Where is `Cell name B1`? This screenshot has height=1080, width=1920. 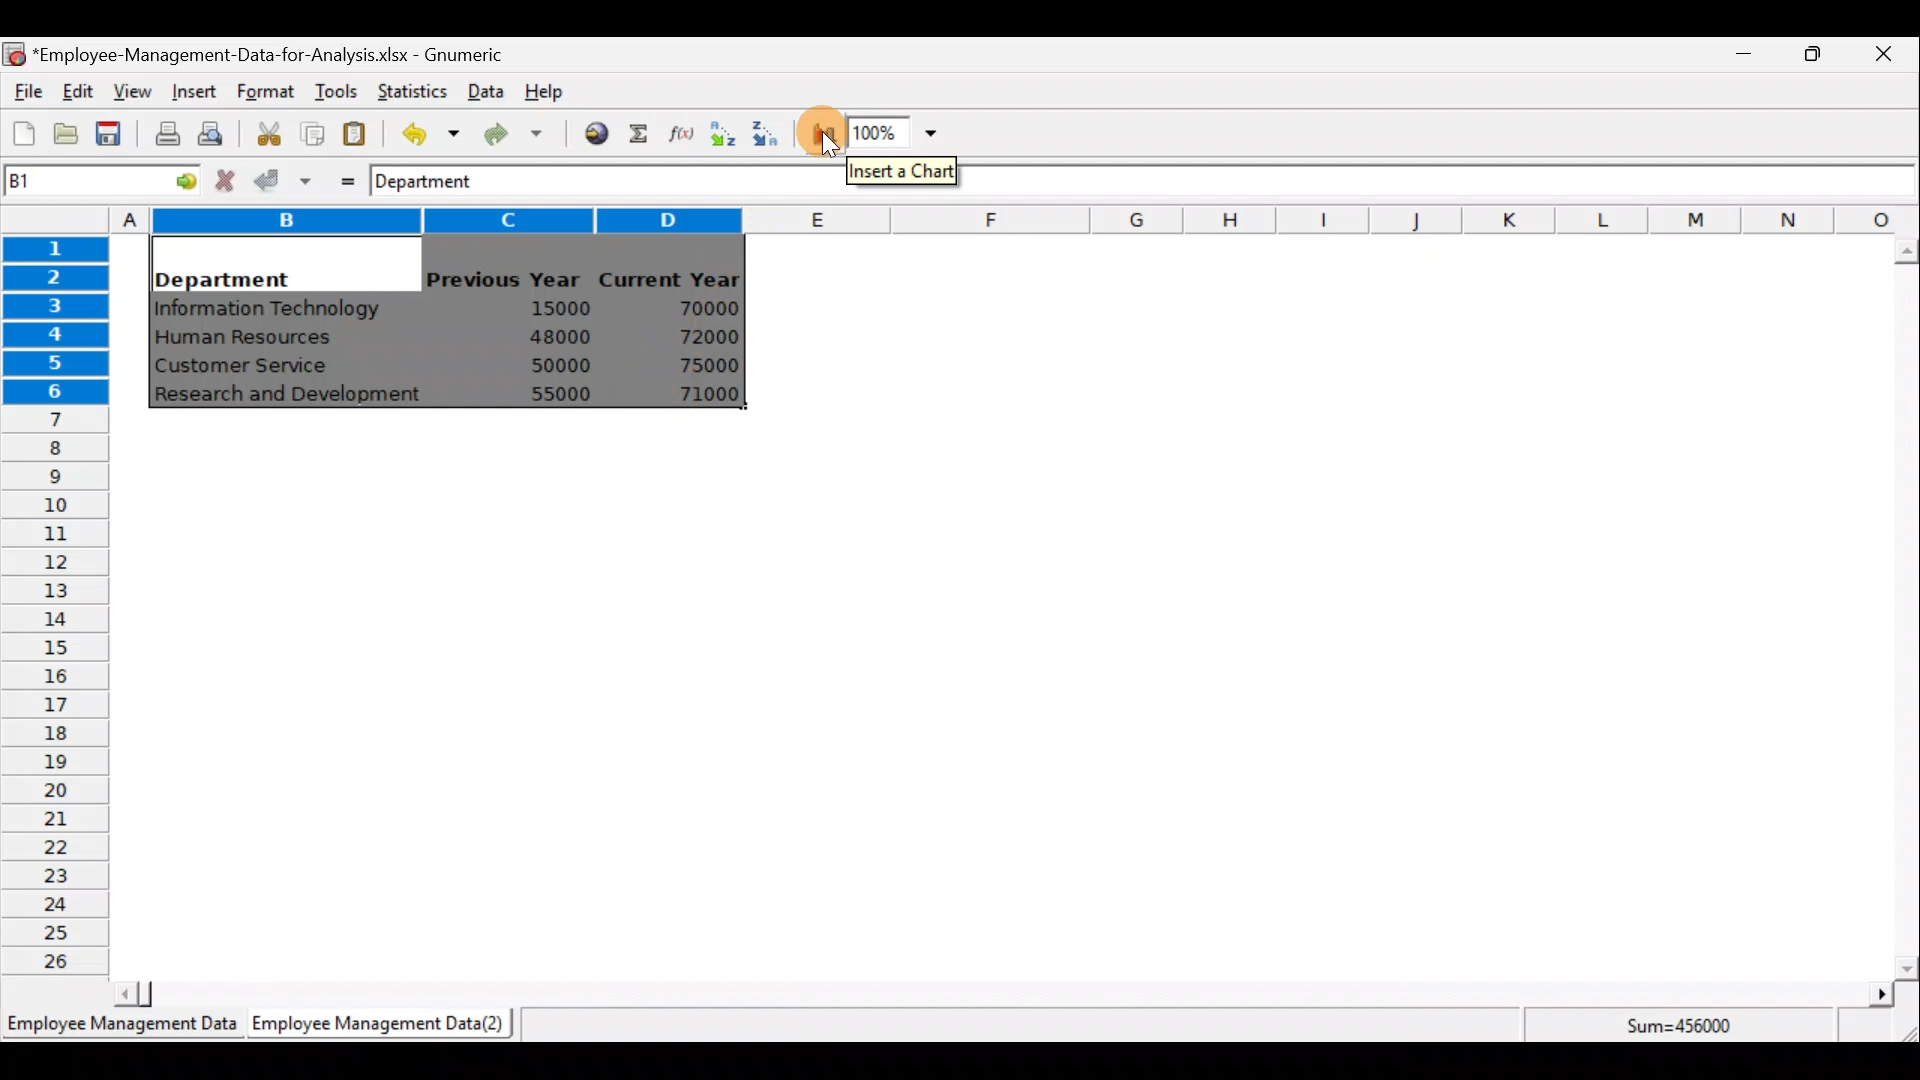 Cell name B1 is located at coordinates (66, 180).